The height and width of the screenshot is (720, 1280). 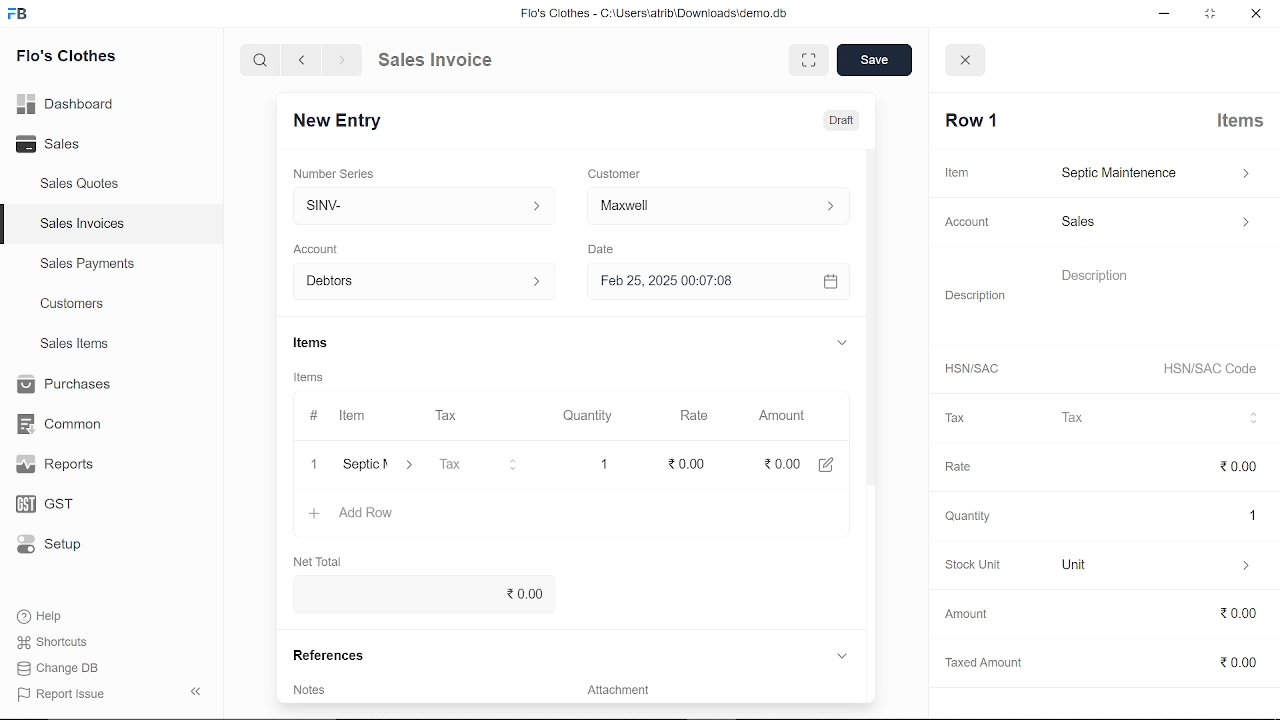 I want to click on Items, so click(x=1242, y=123).